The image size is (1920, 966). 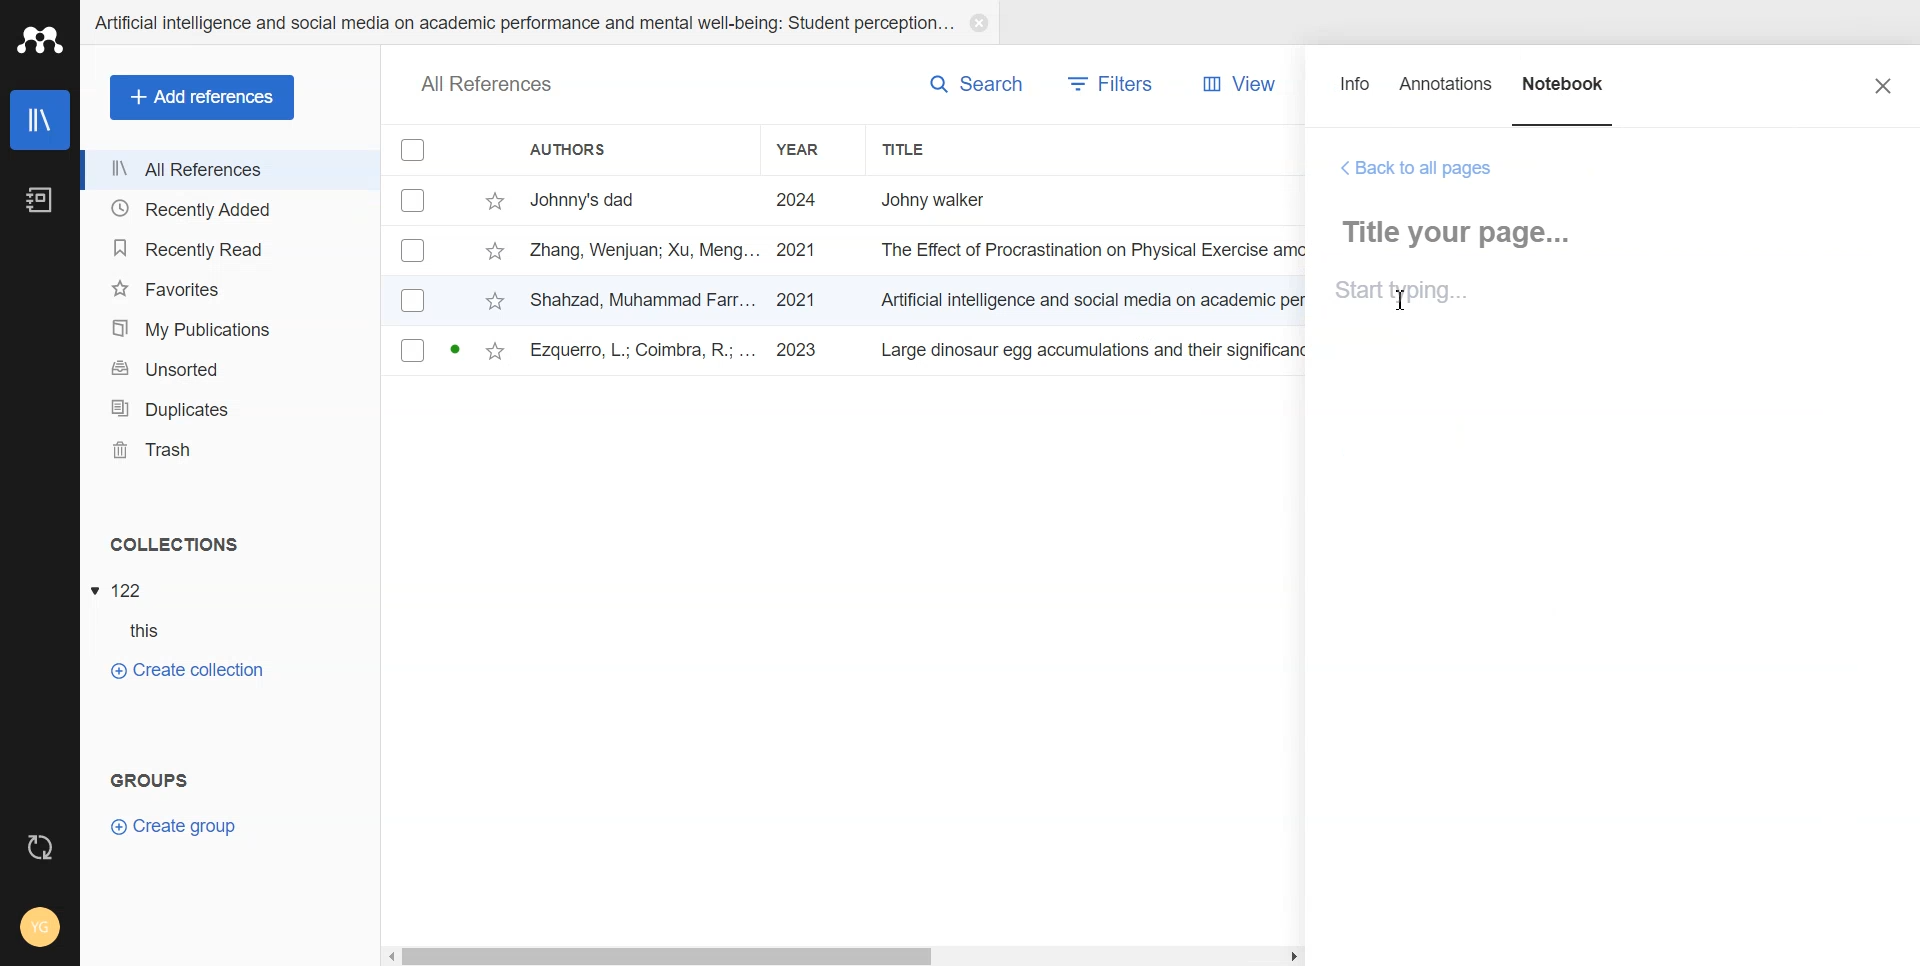 I want to click on Search, so click(x=976, y=83).